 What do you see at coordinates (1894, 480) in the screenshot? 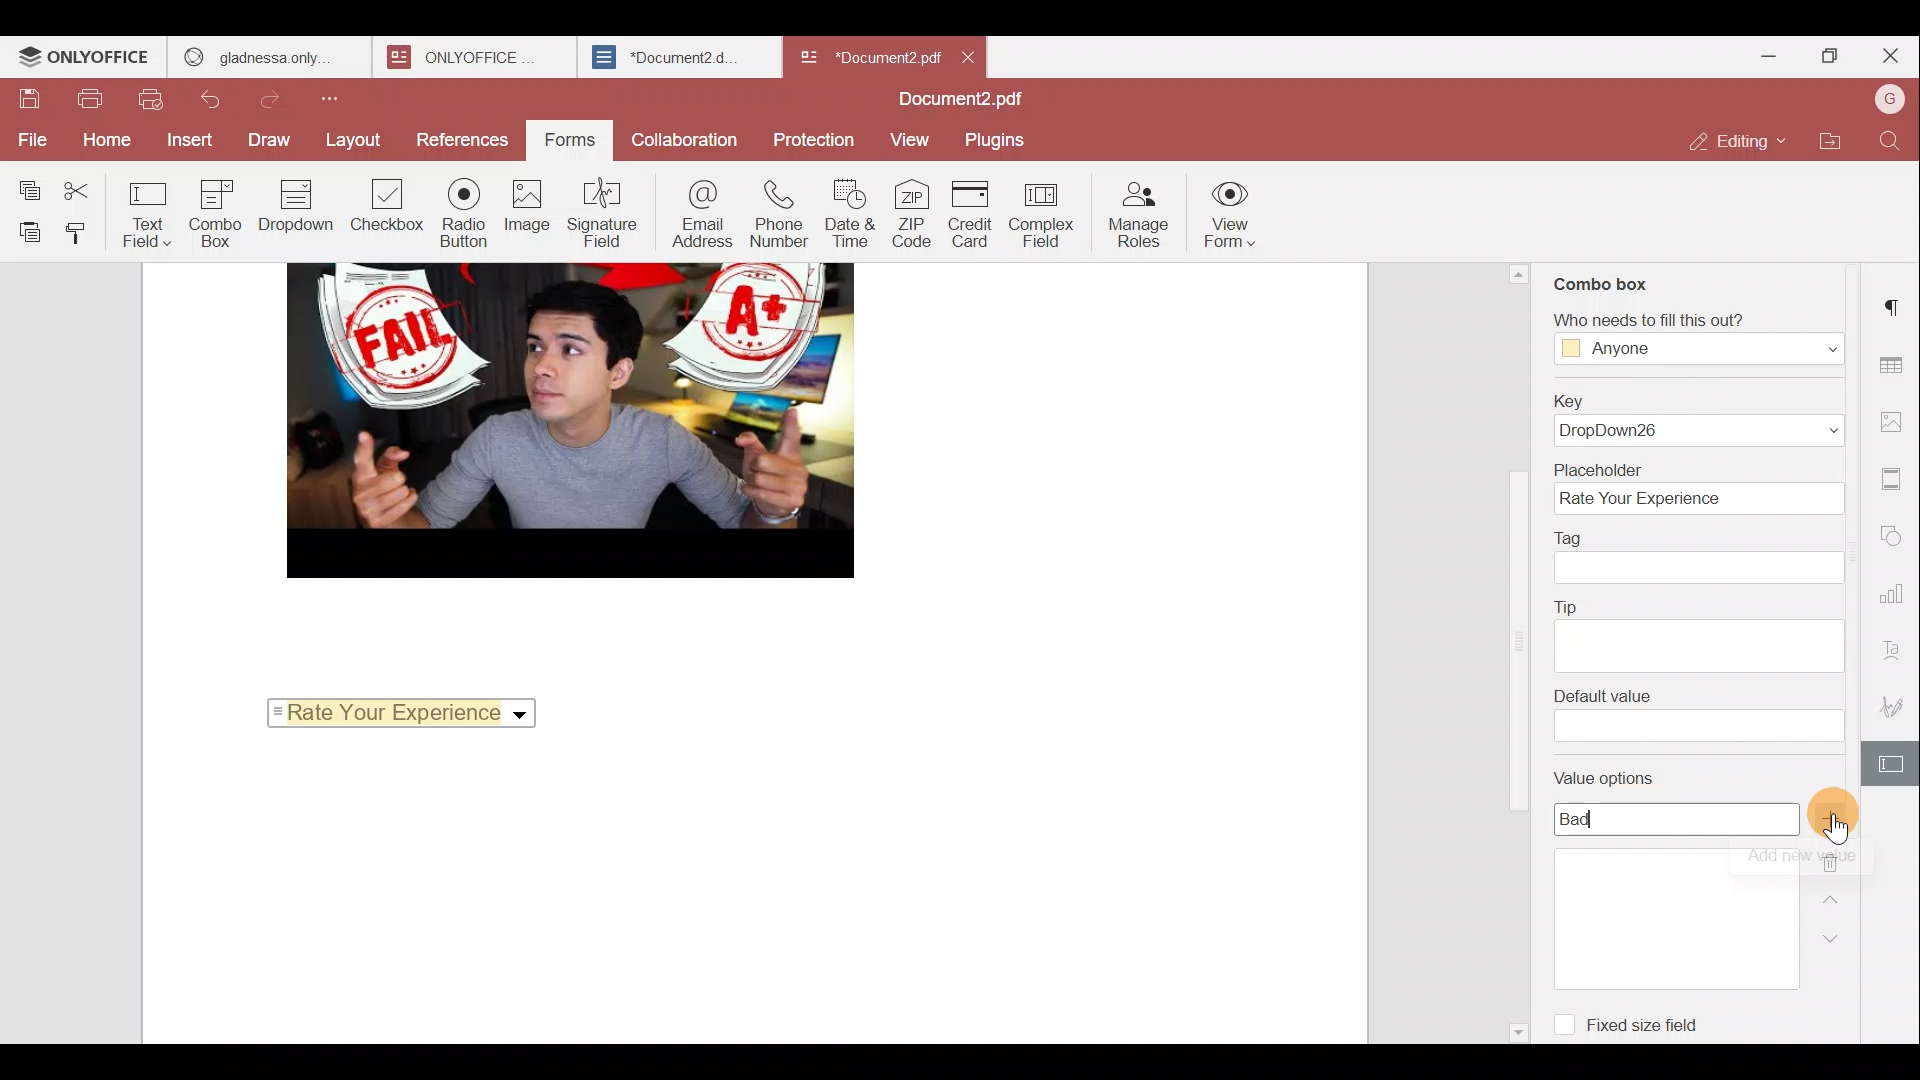
I see `Header & footer settings` at bounding box center [1894, 480].